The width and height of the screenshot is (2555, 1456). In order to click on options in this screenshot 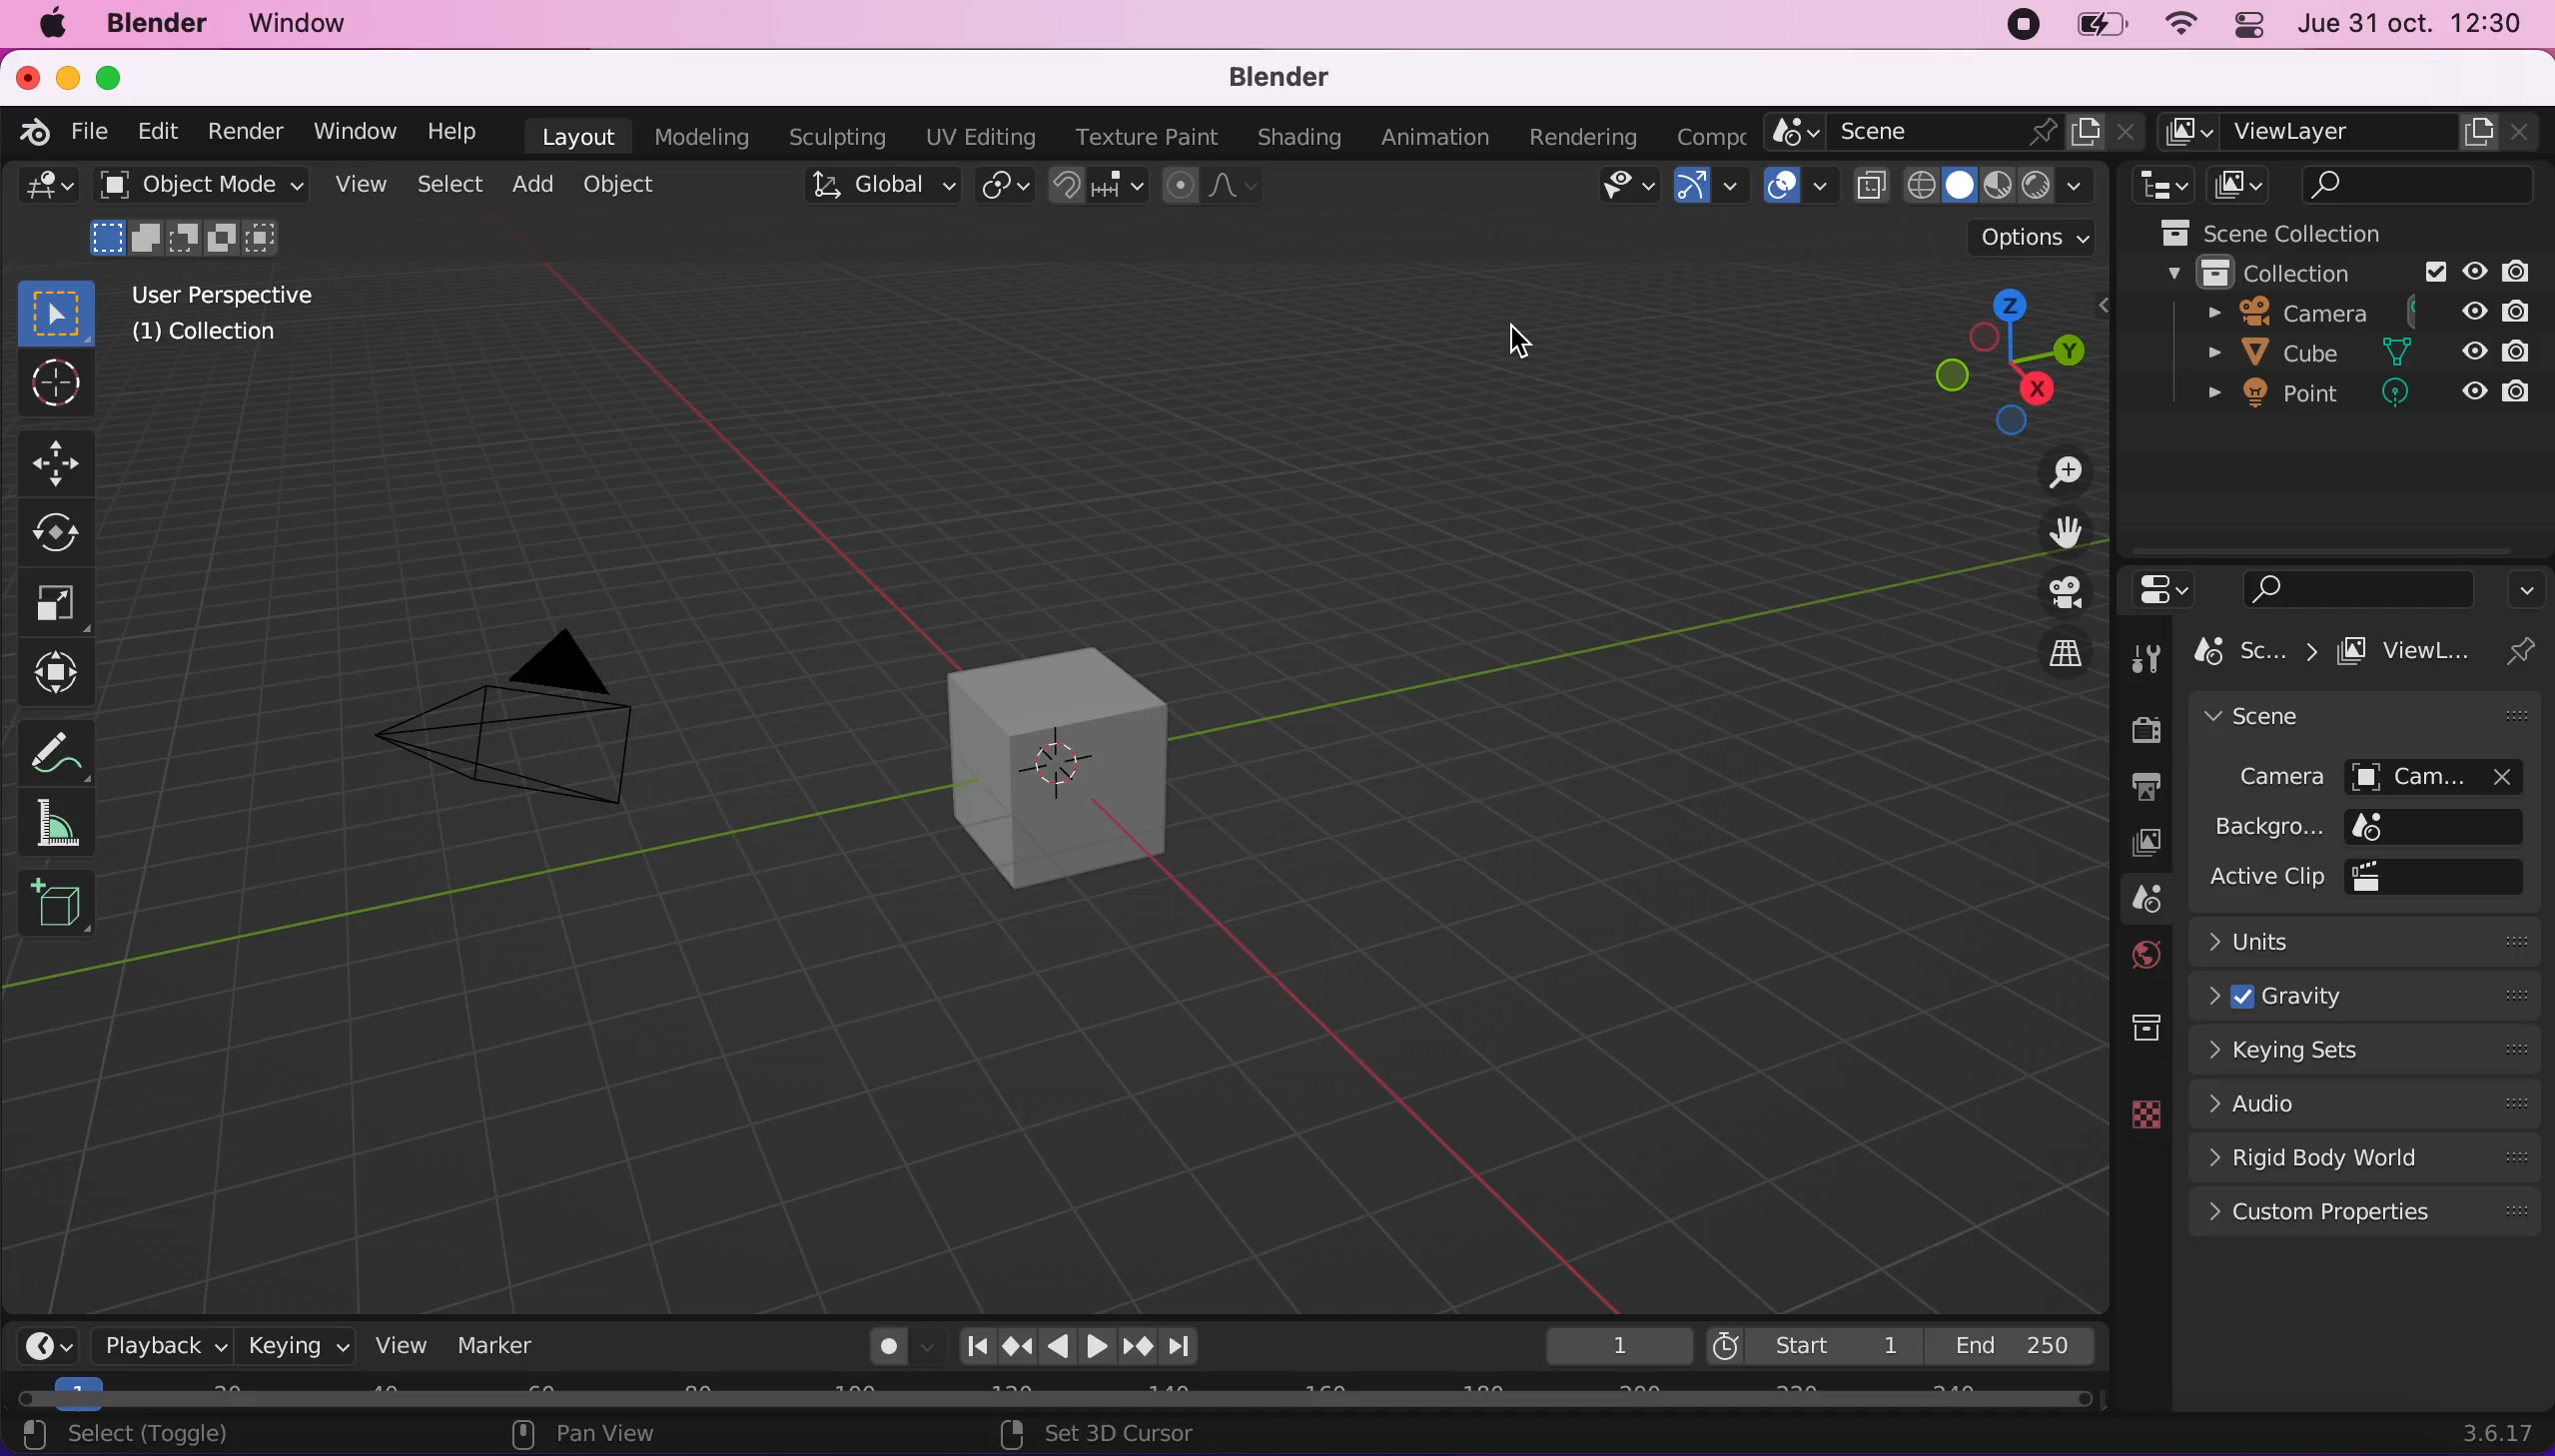, I will do `click(2523, 588)`.